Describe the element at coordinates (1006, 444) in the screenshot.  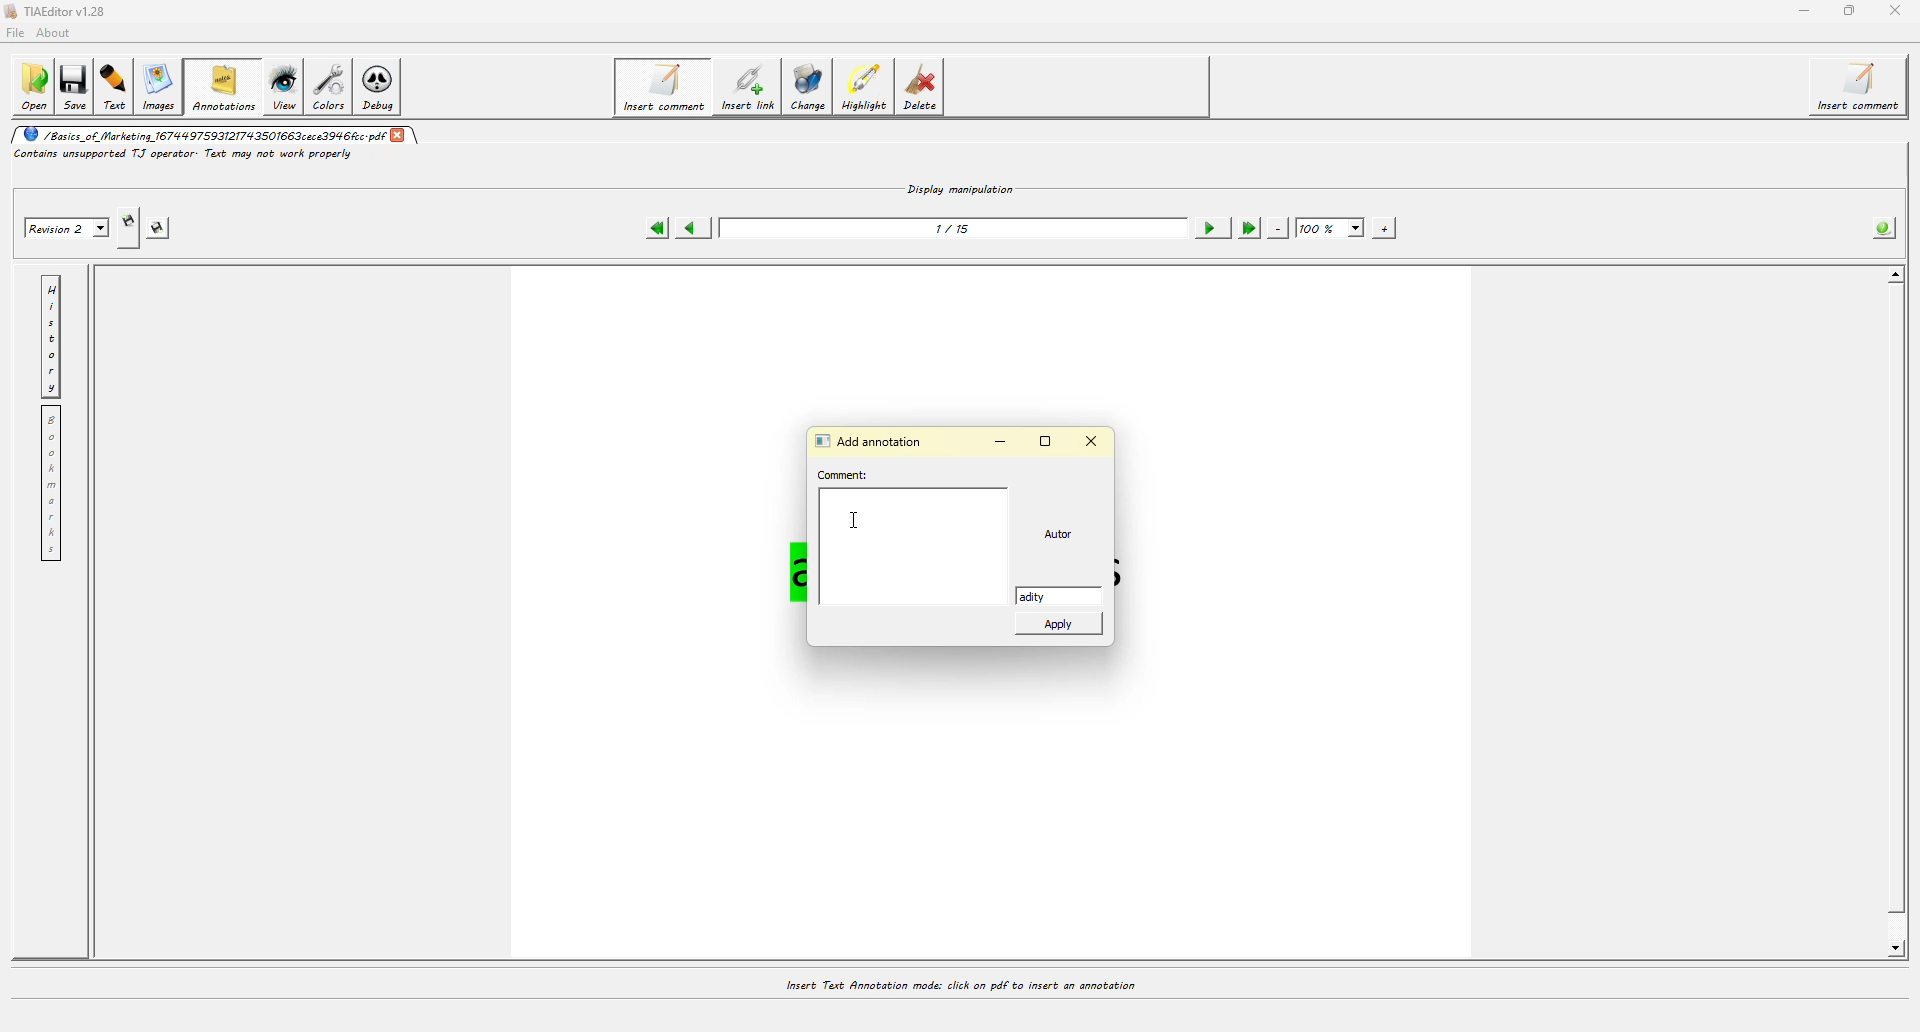
I see `minimize` at that location.